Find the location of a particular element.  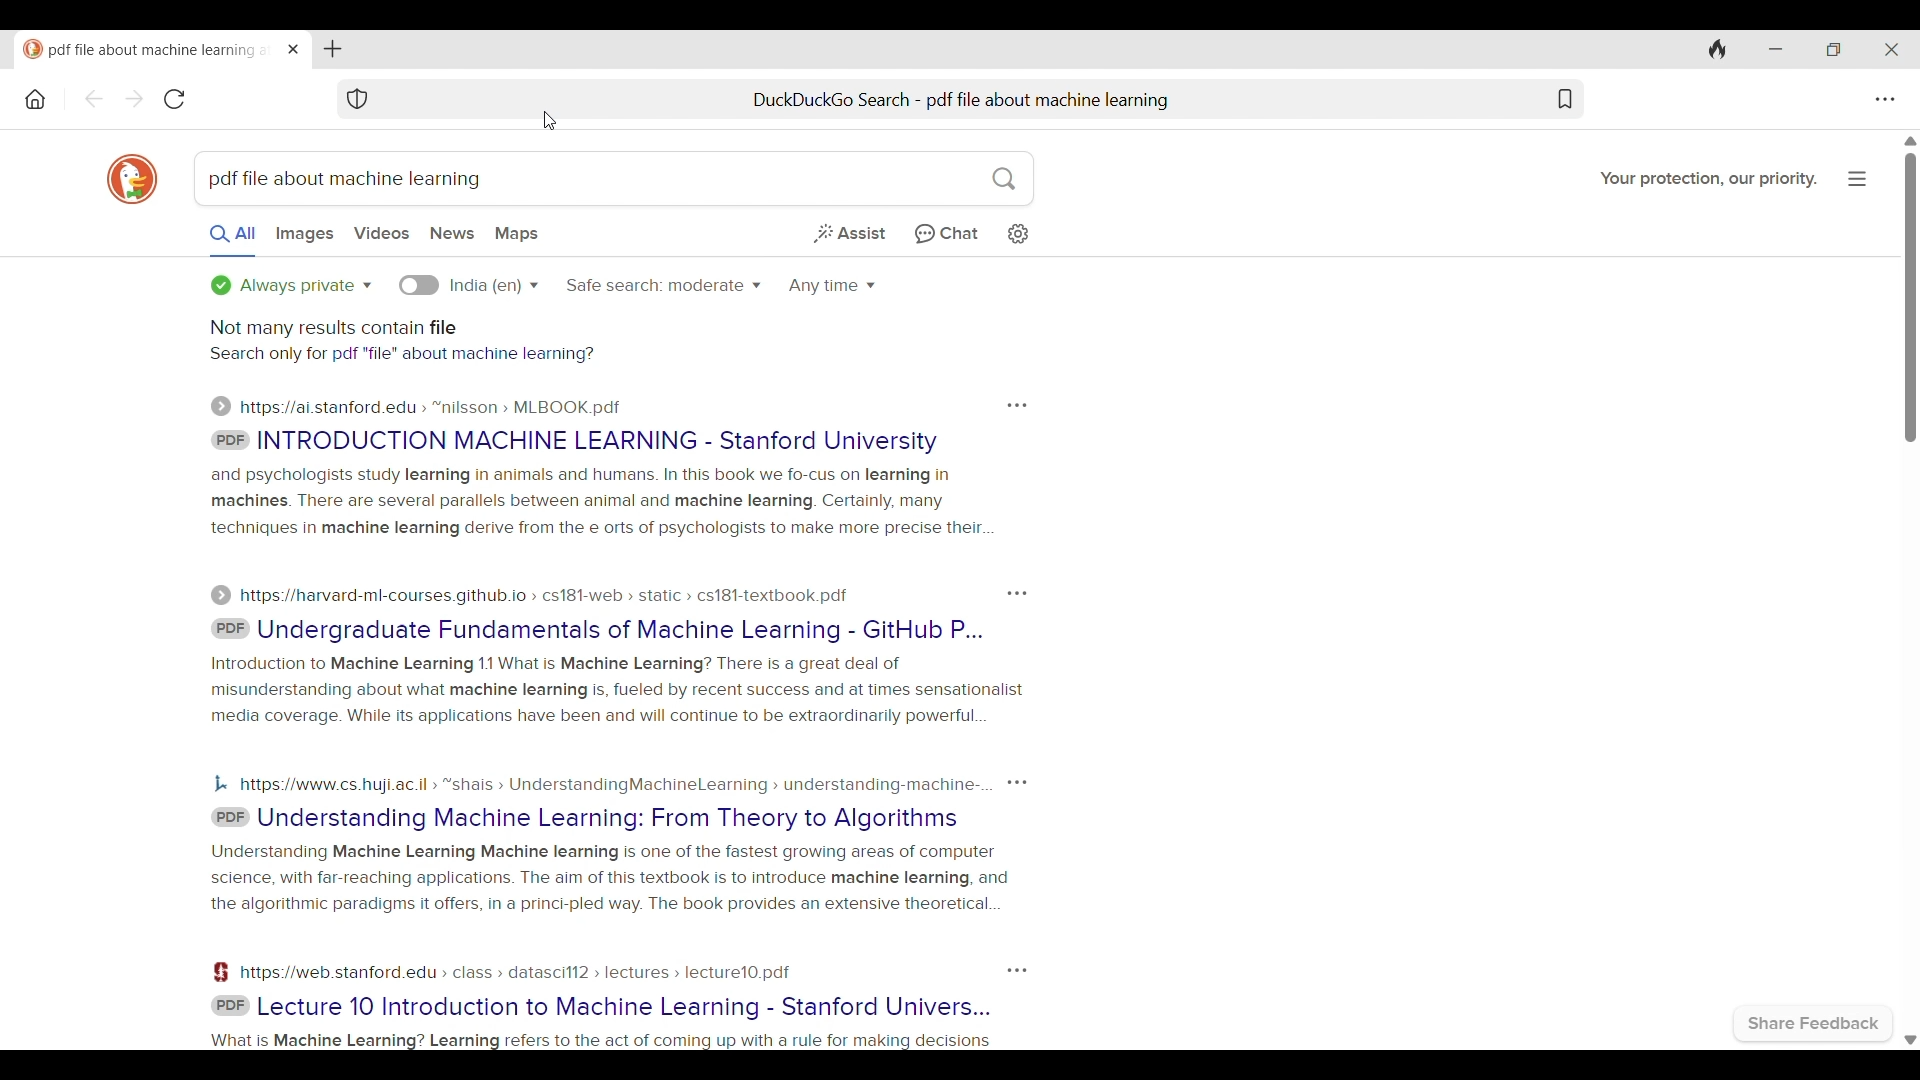

Close is located at coordinates (294, 49).